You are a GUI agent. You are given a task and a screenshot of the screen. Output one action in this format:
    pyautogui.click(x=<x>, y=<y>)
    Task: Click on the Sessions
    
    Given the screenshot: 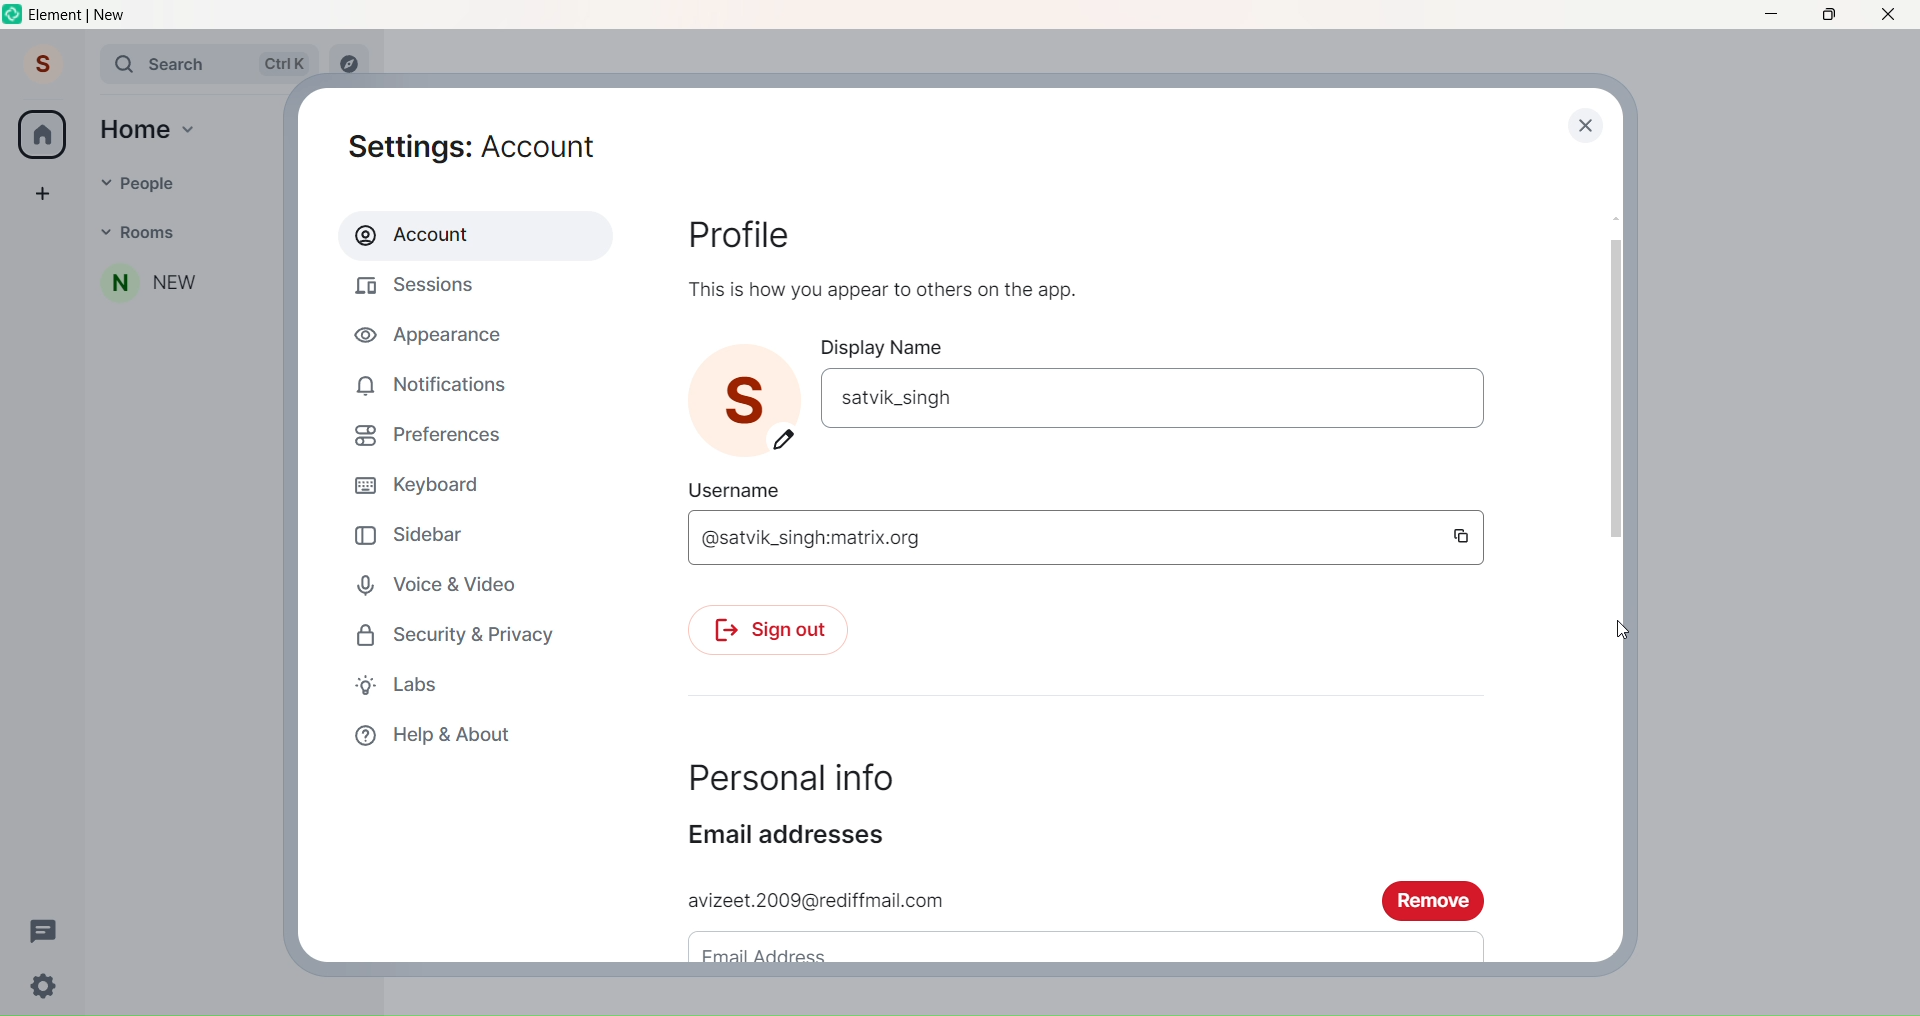 What is the action you would take?
    pyautogui.click(x=430, y=287)
    